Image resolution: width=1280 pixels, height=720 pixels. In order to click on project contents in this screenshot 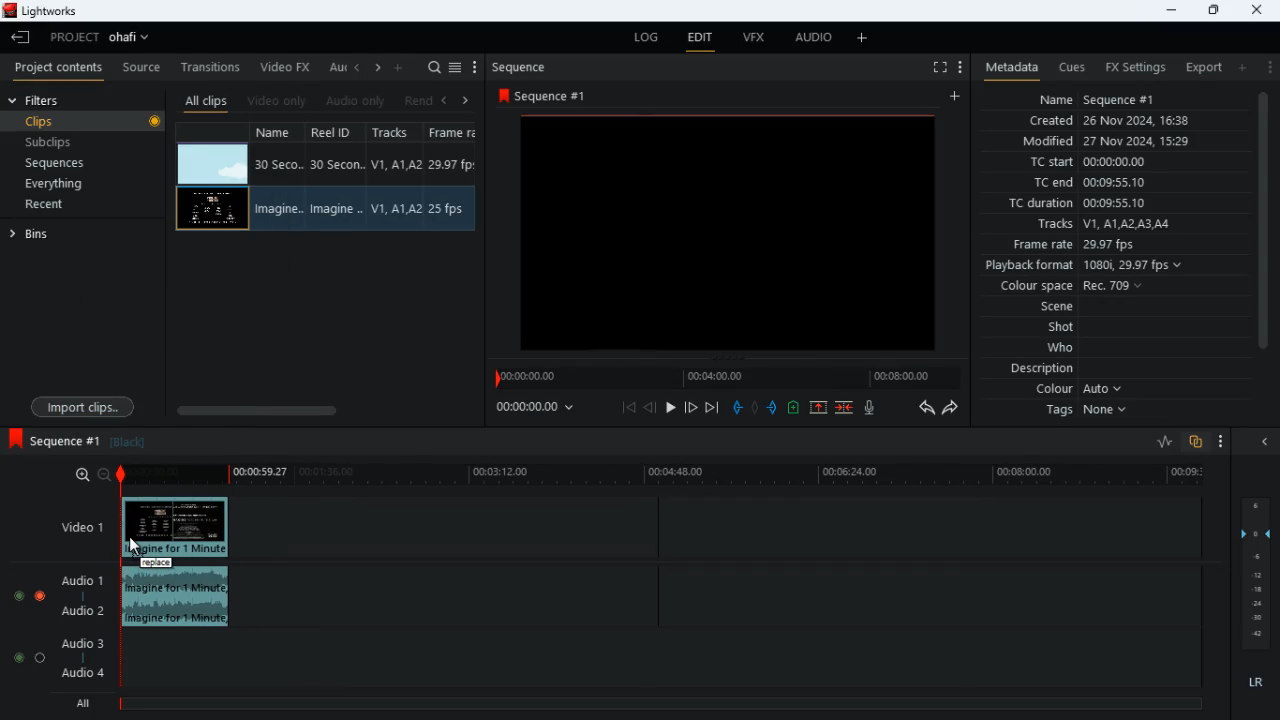, I will do `click(59, 67)`.